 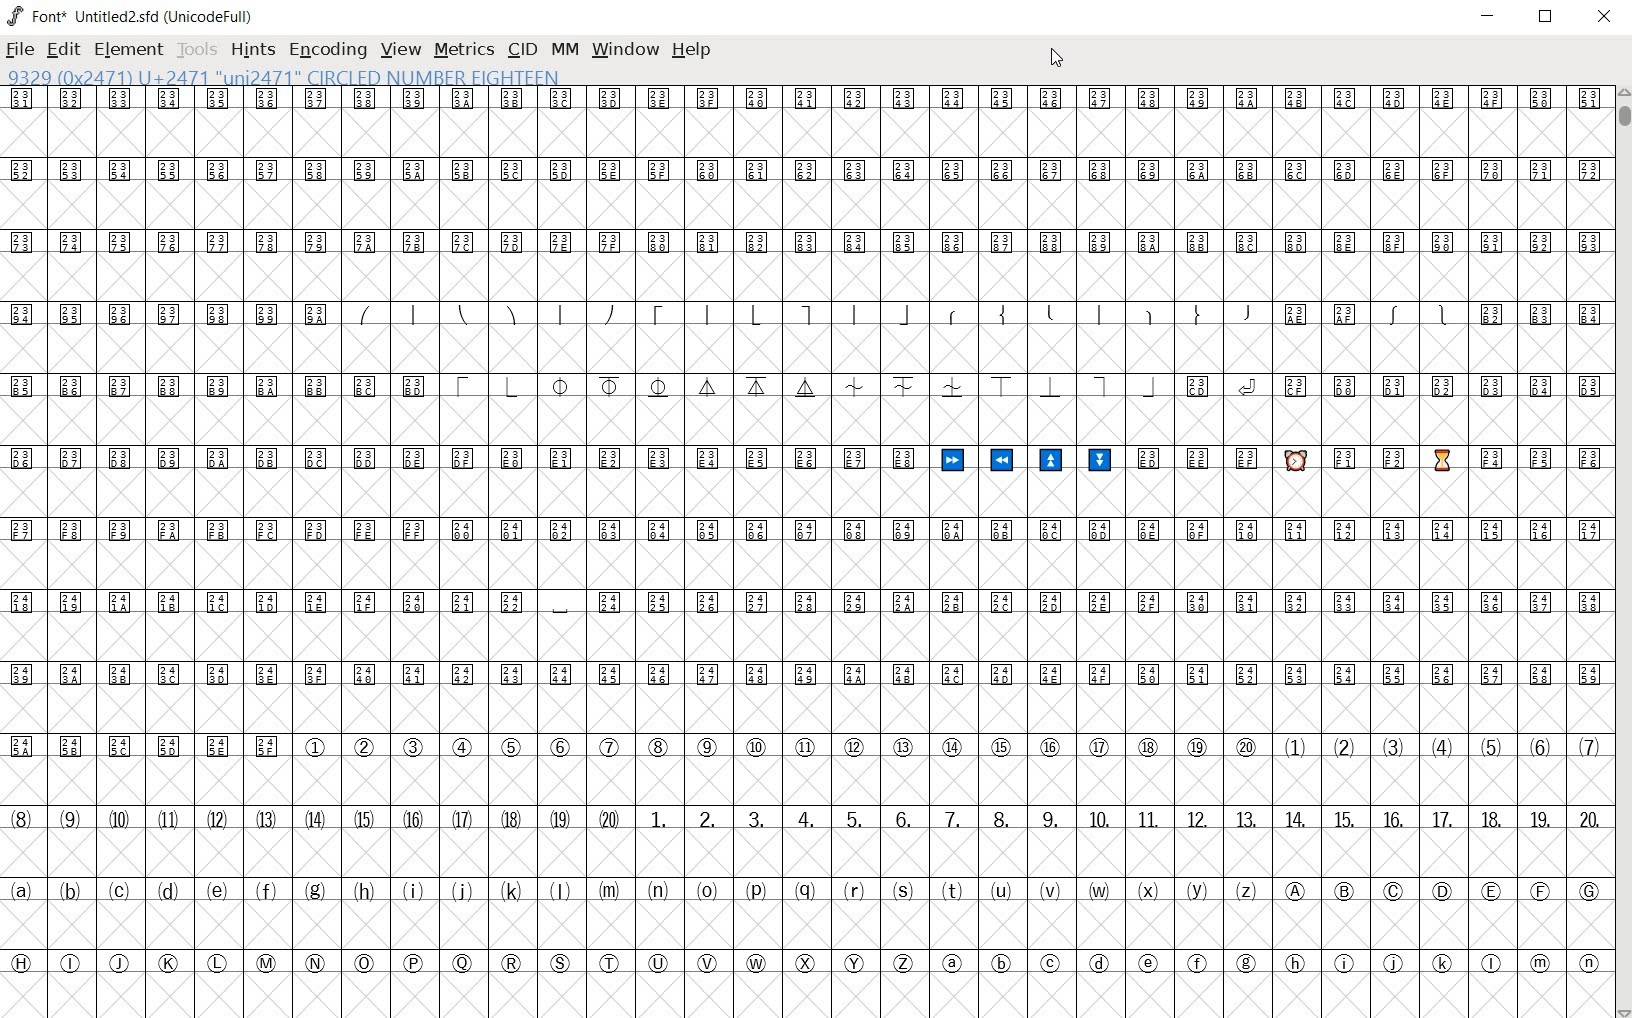 I want to click on edit, so click(x=62, y=49).